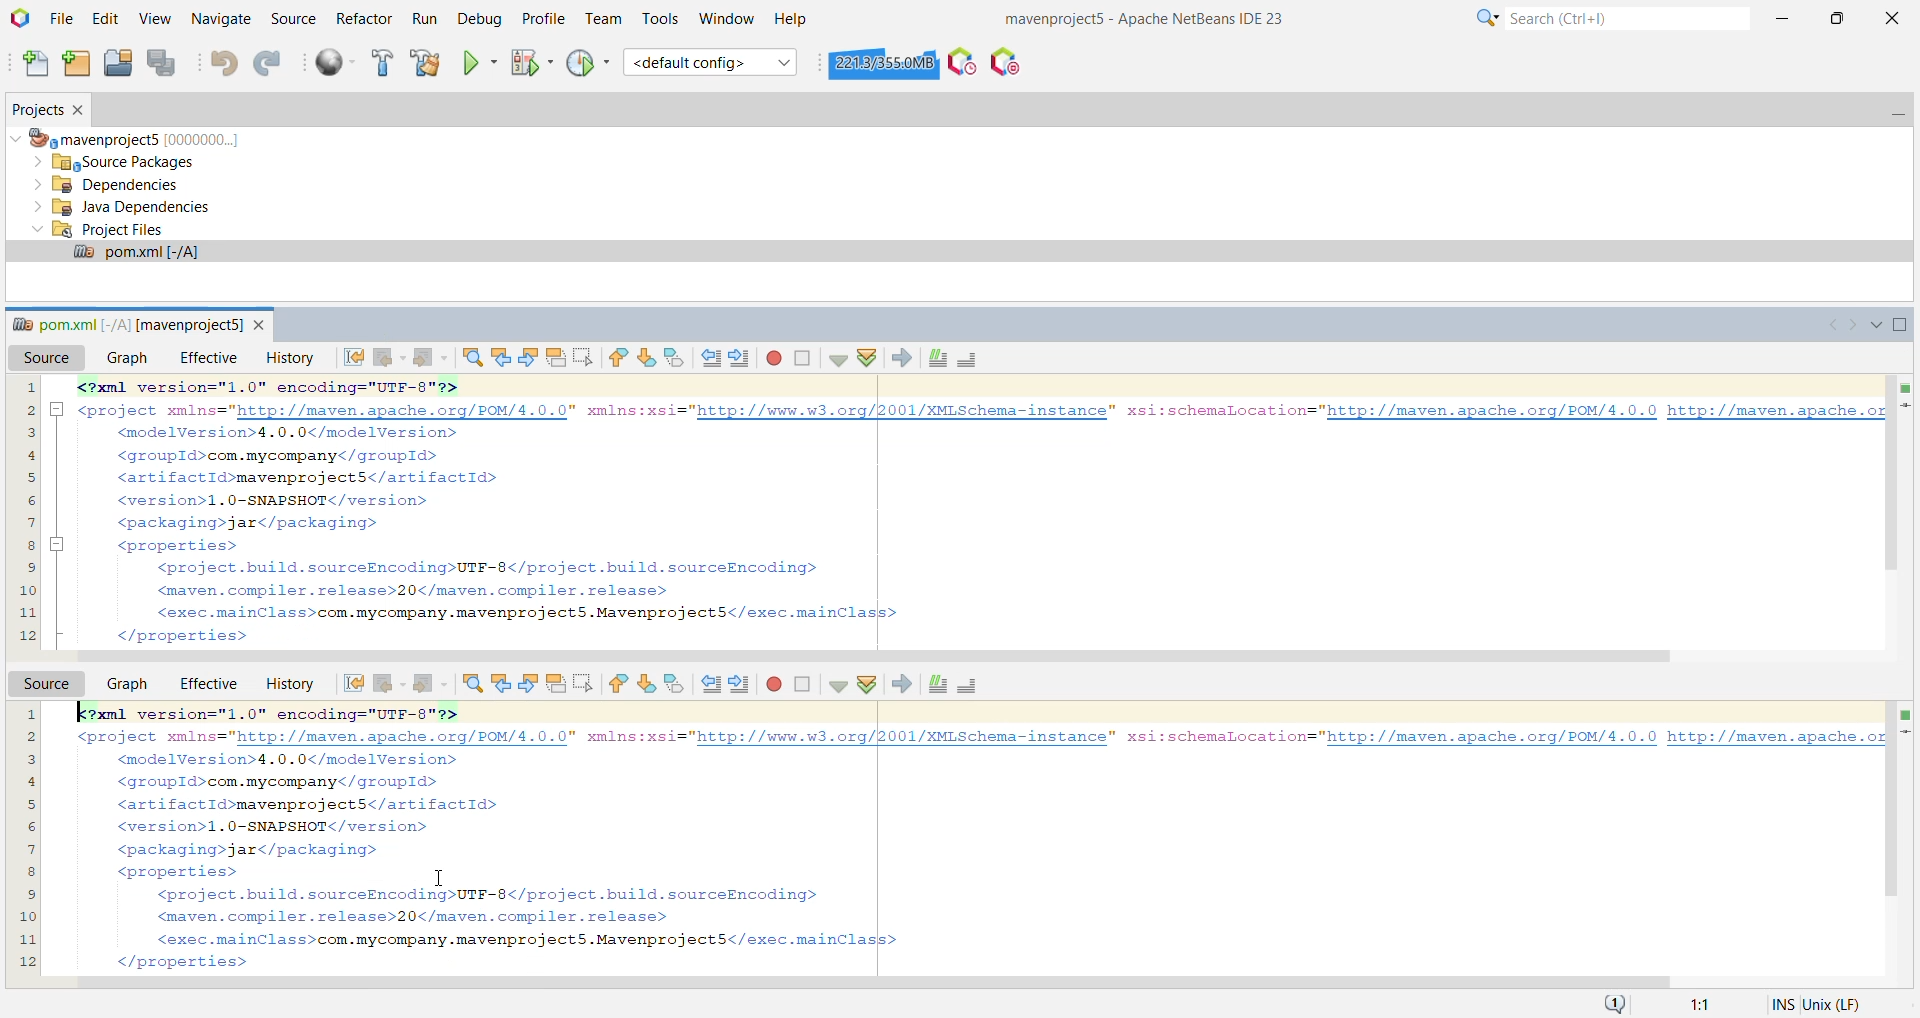  I want to click on Toggle rectangular selection, so click(587, 356).